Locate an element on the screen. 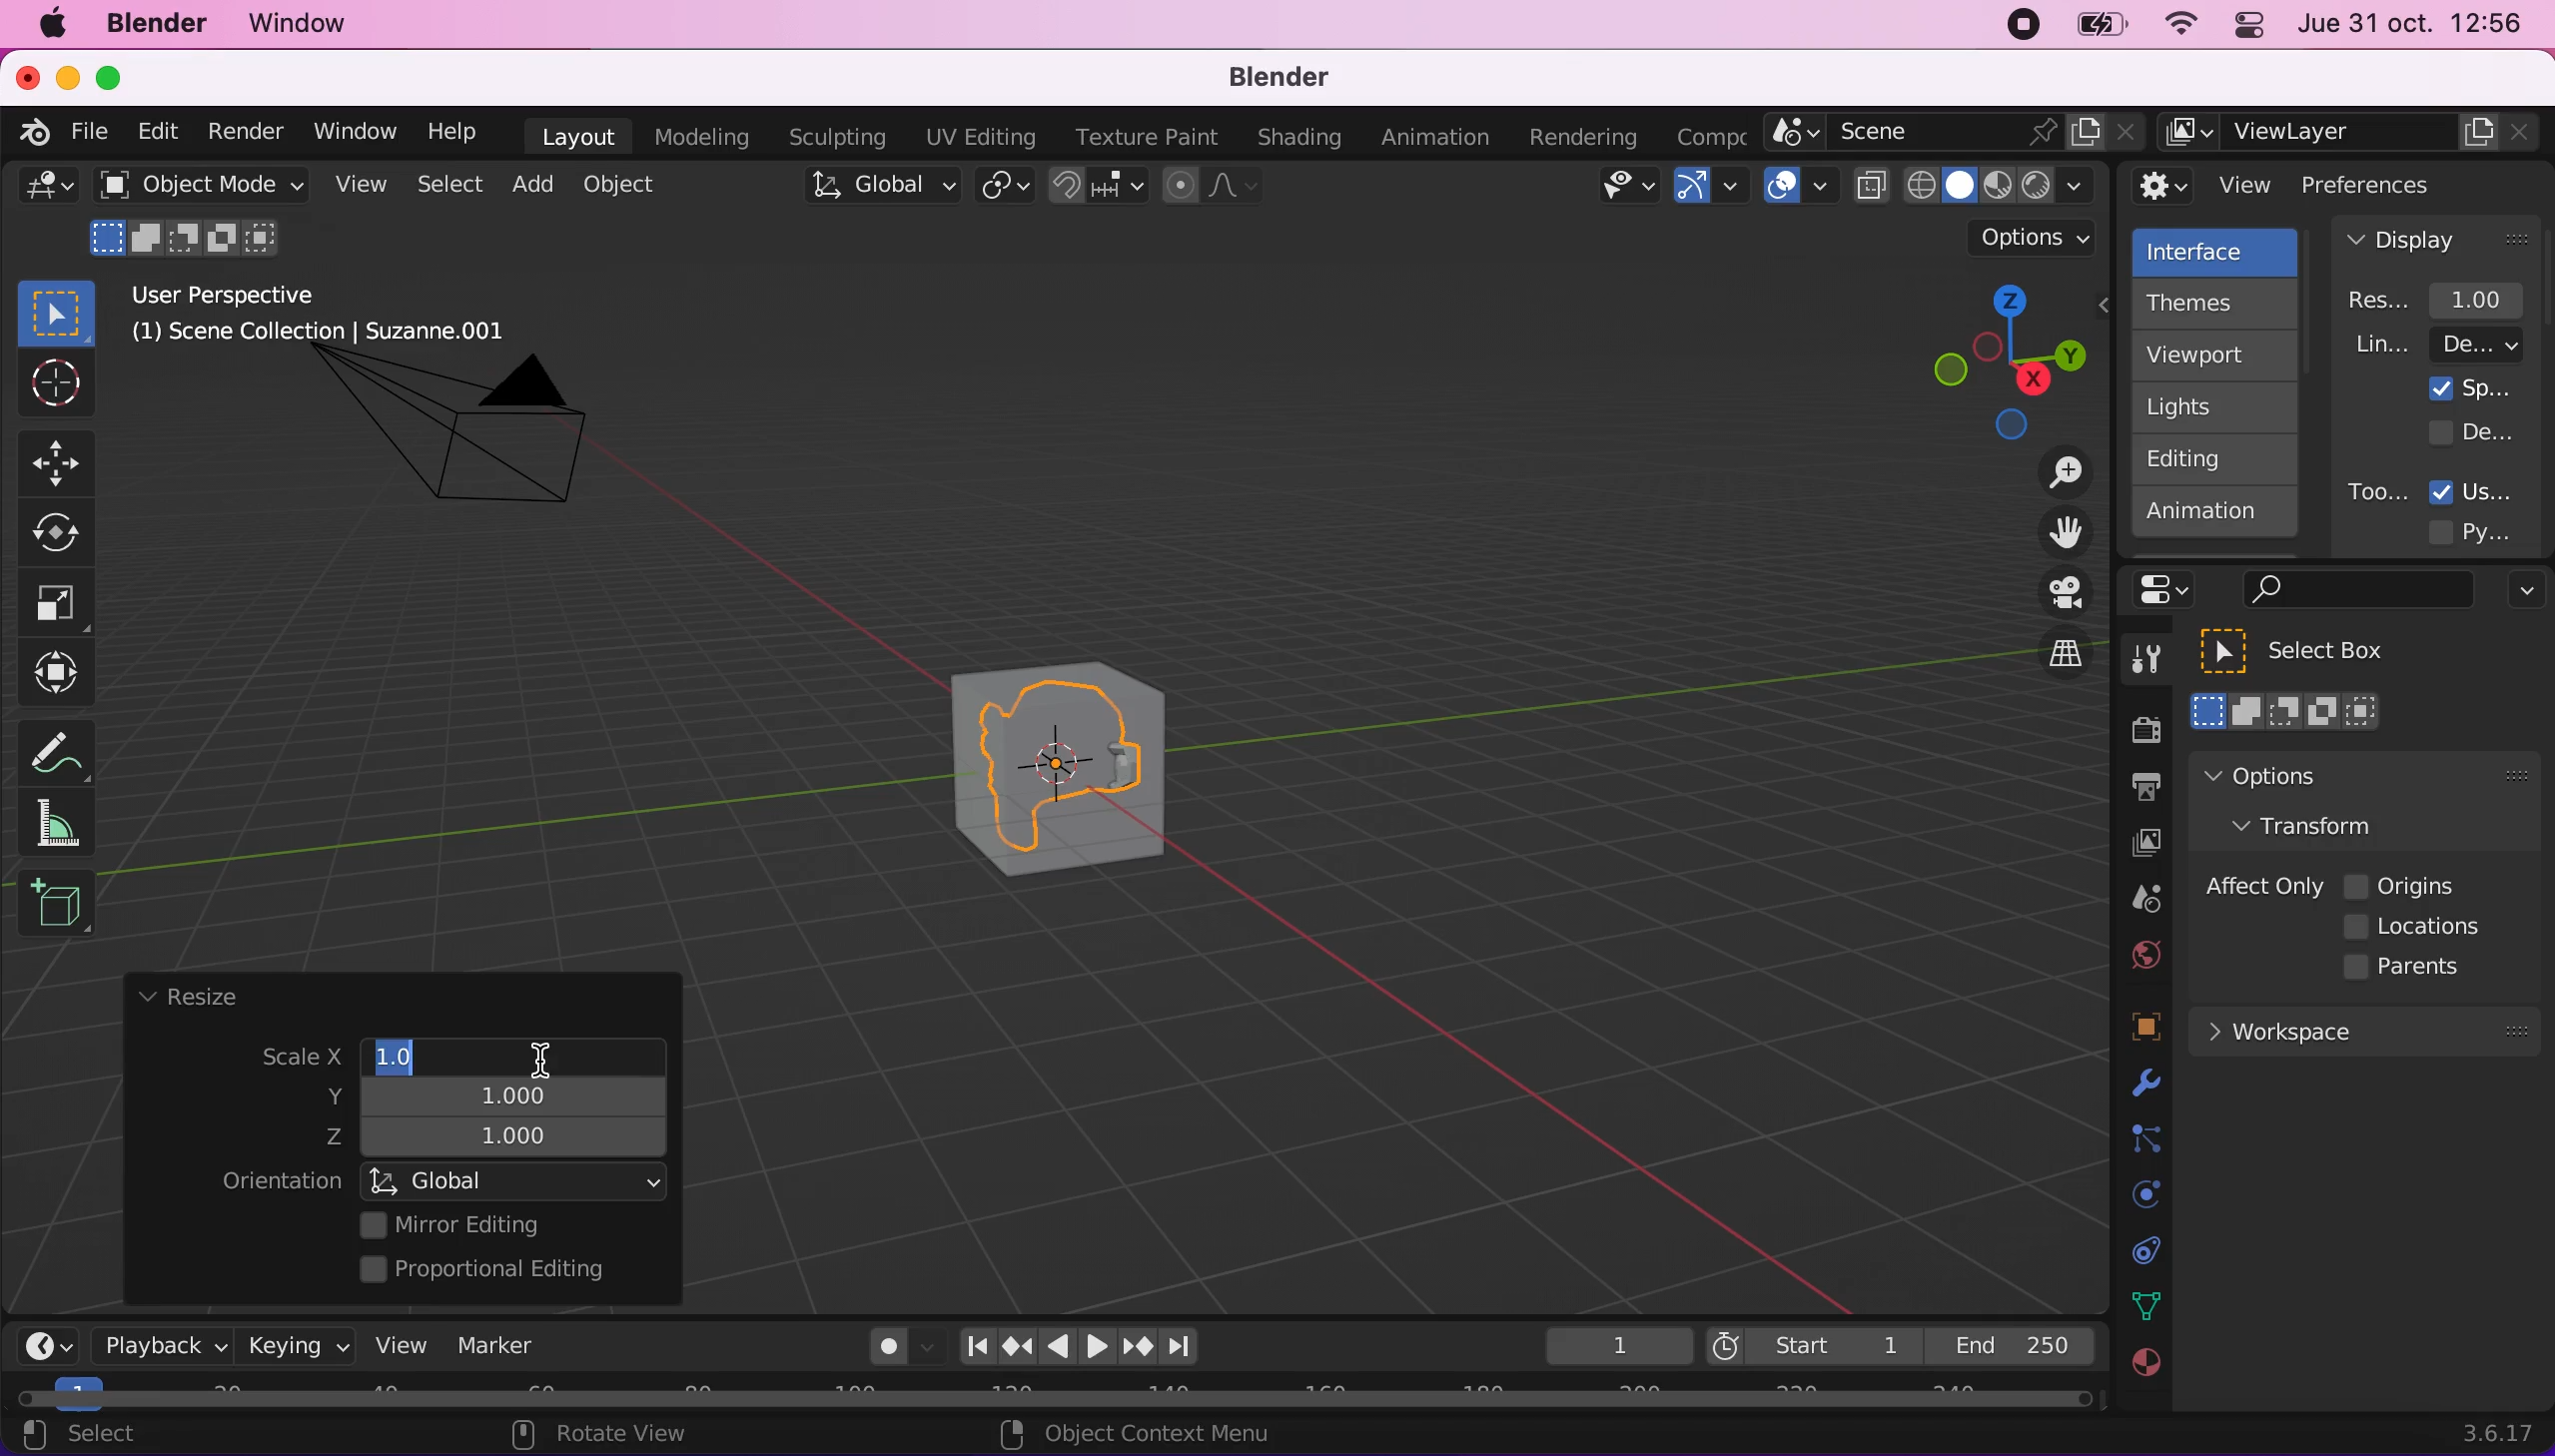  maximize is located at coordinates (120, 77).